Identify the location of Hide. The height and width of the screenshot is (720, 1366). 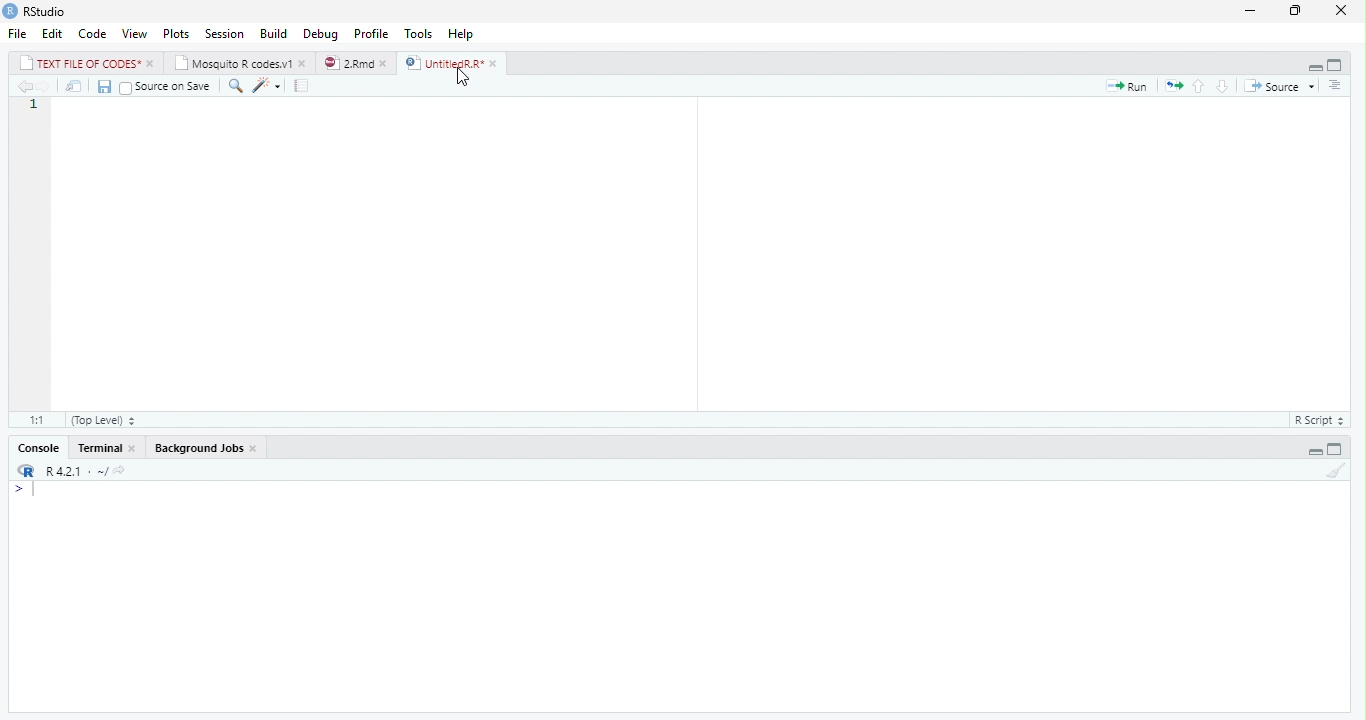
(1312, 65).